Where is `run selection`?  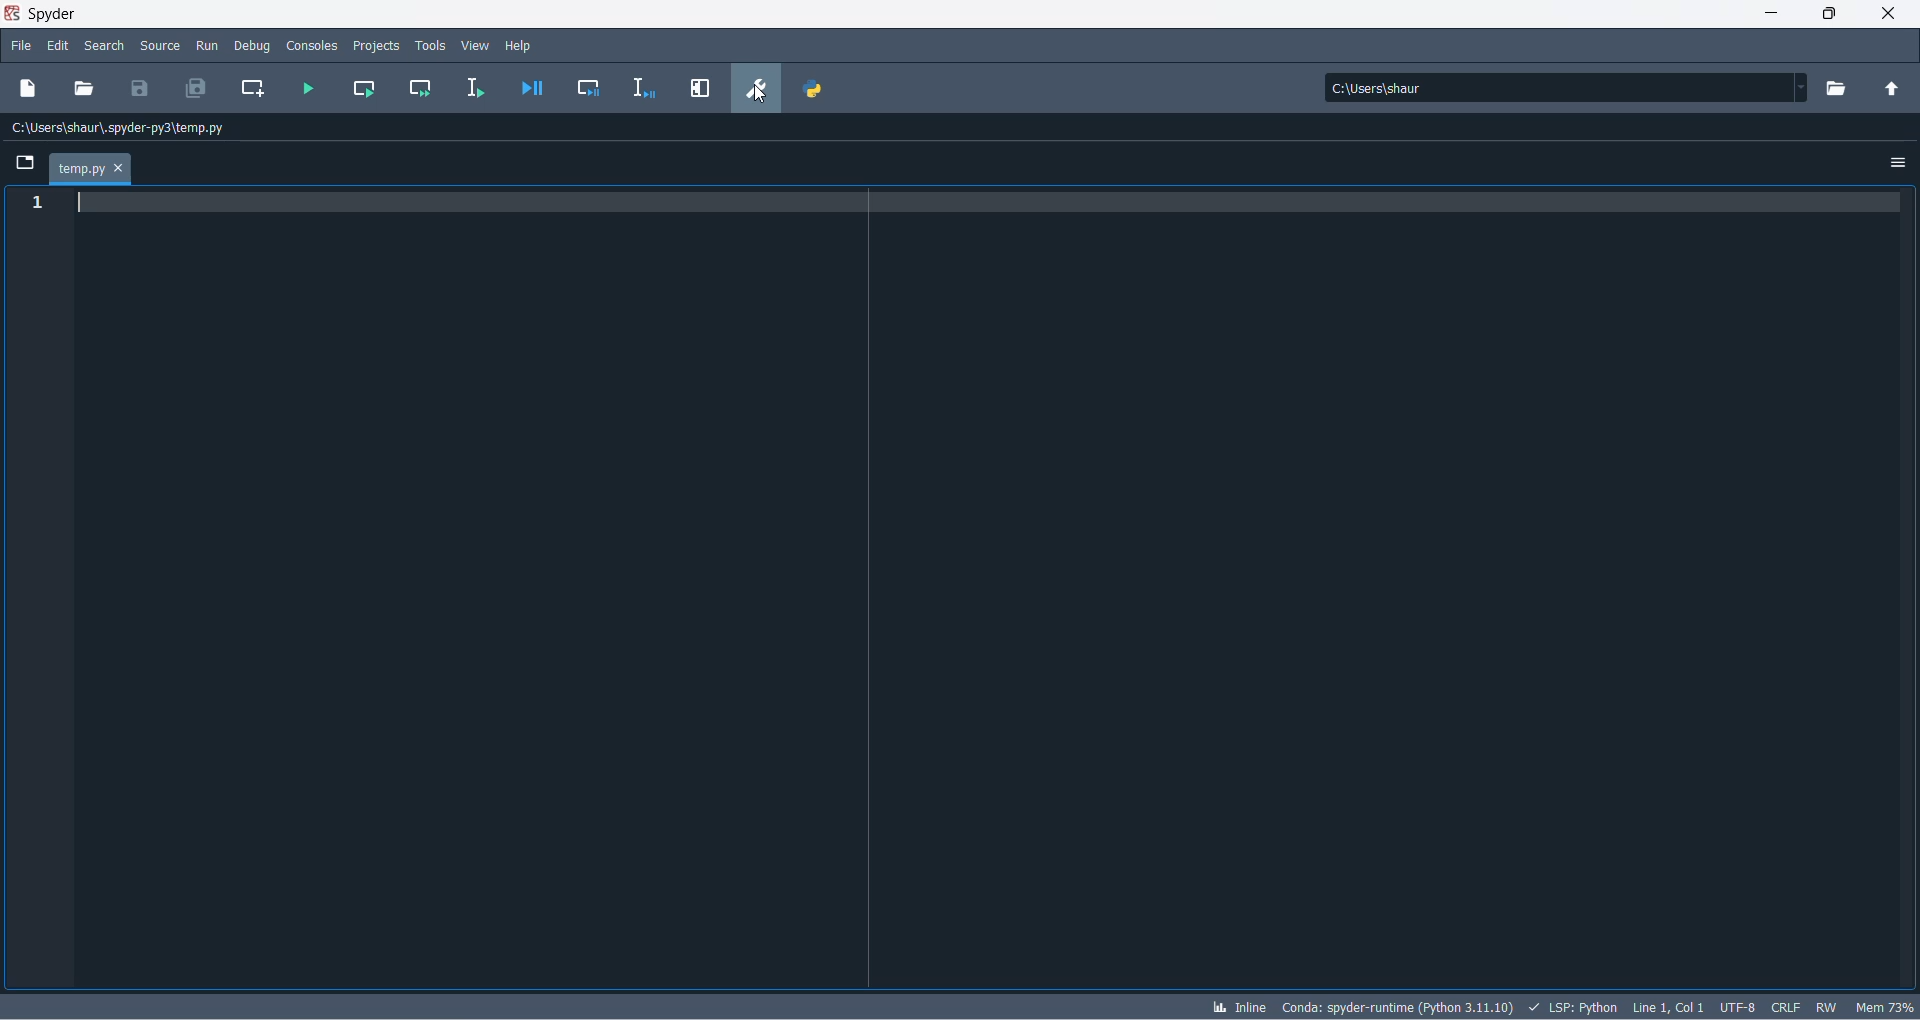
run selection is located at coordinates (473, 87).